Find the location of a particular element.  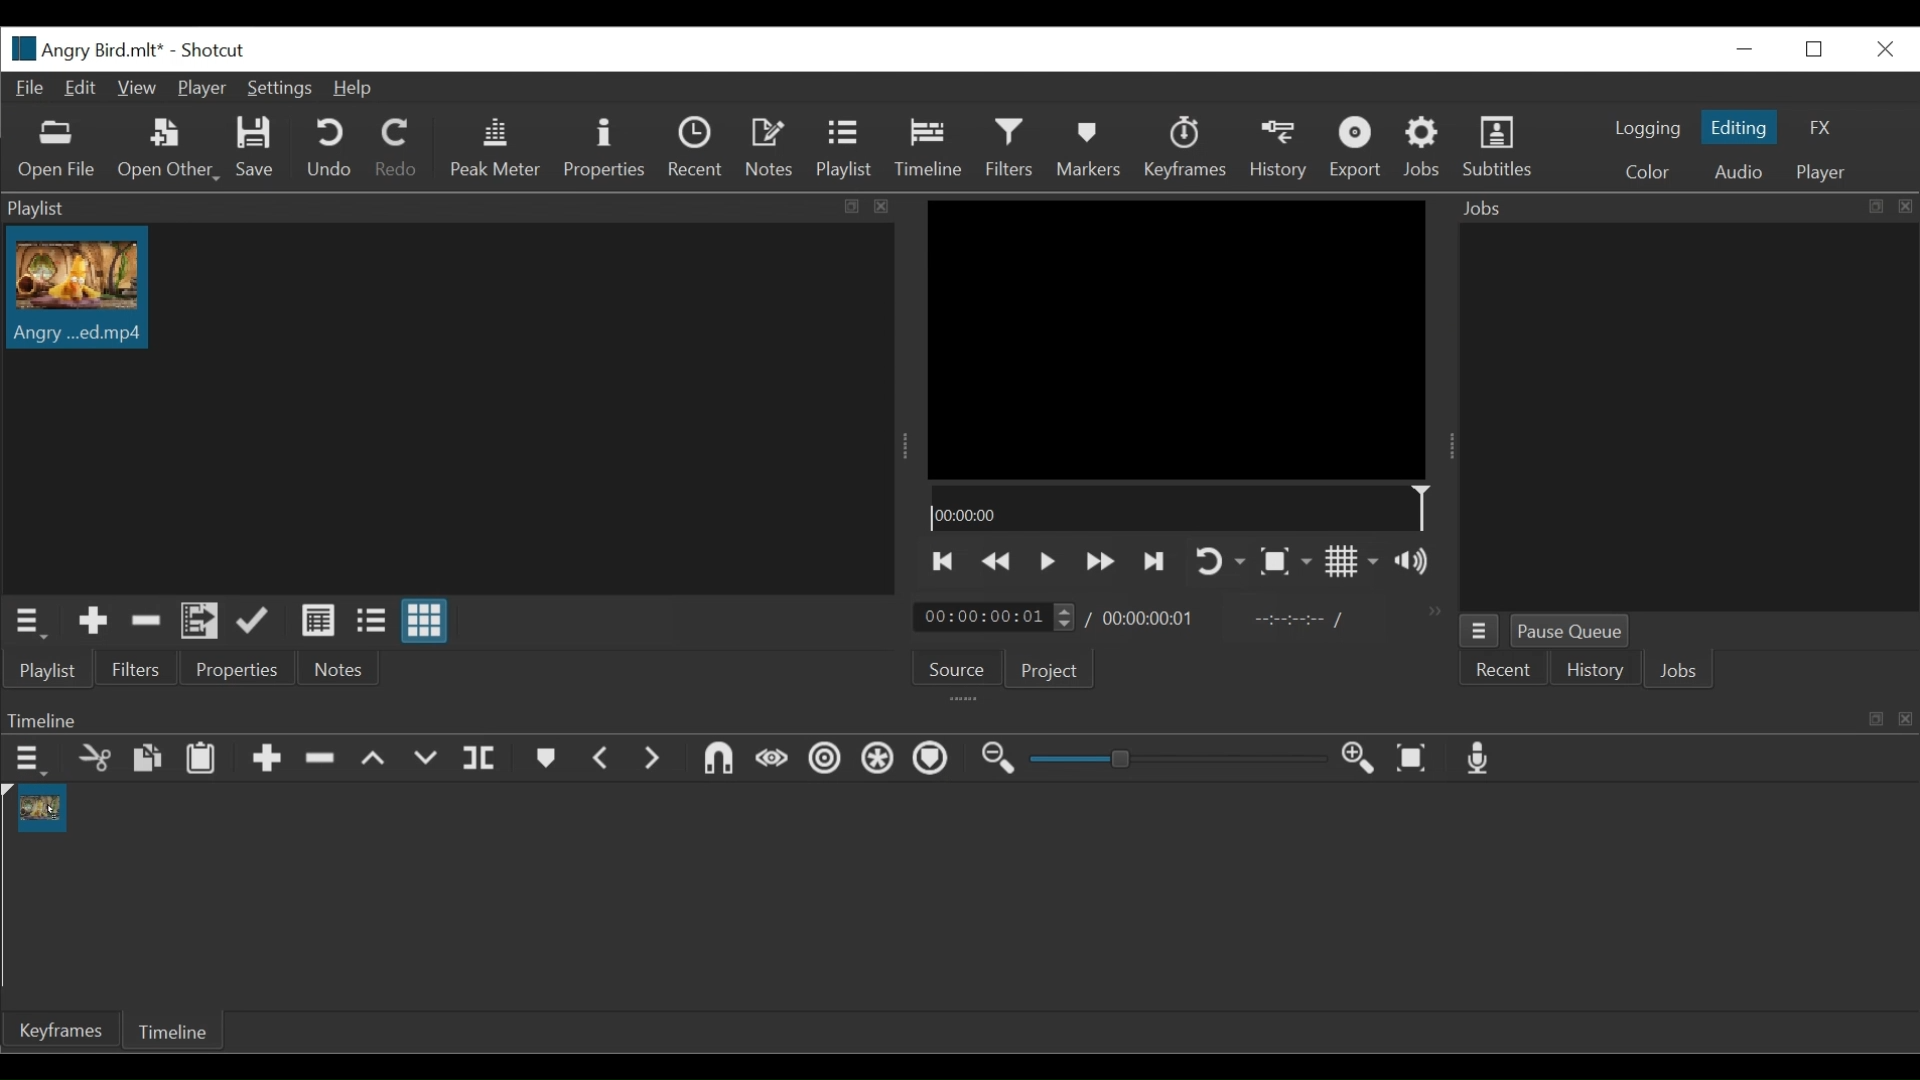

Ripple Markers is located at coordinates (935, 762).